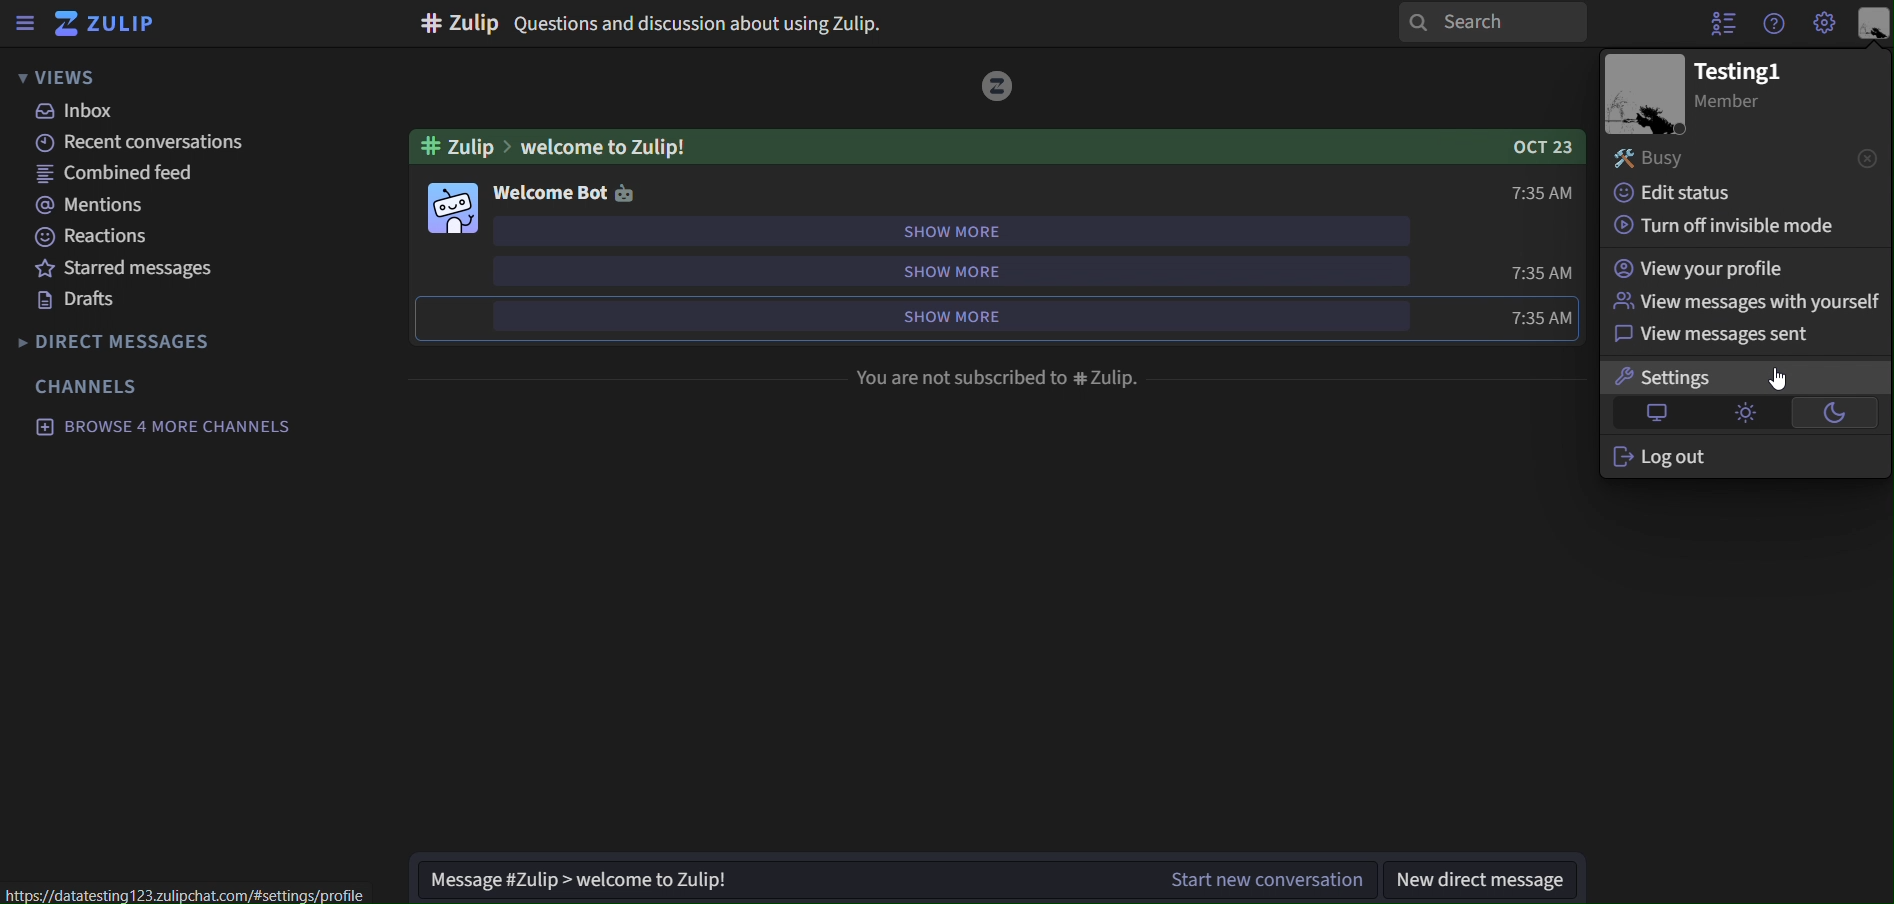  What do you see at coordinates (1869, 156) in the screenshot?
I see `remove` at bounding box center [1869, 156].